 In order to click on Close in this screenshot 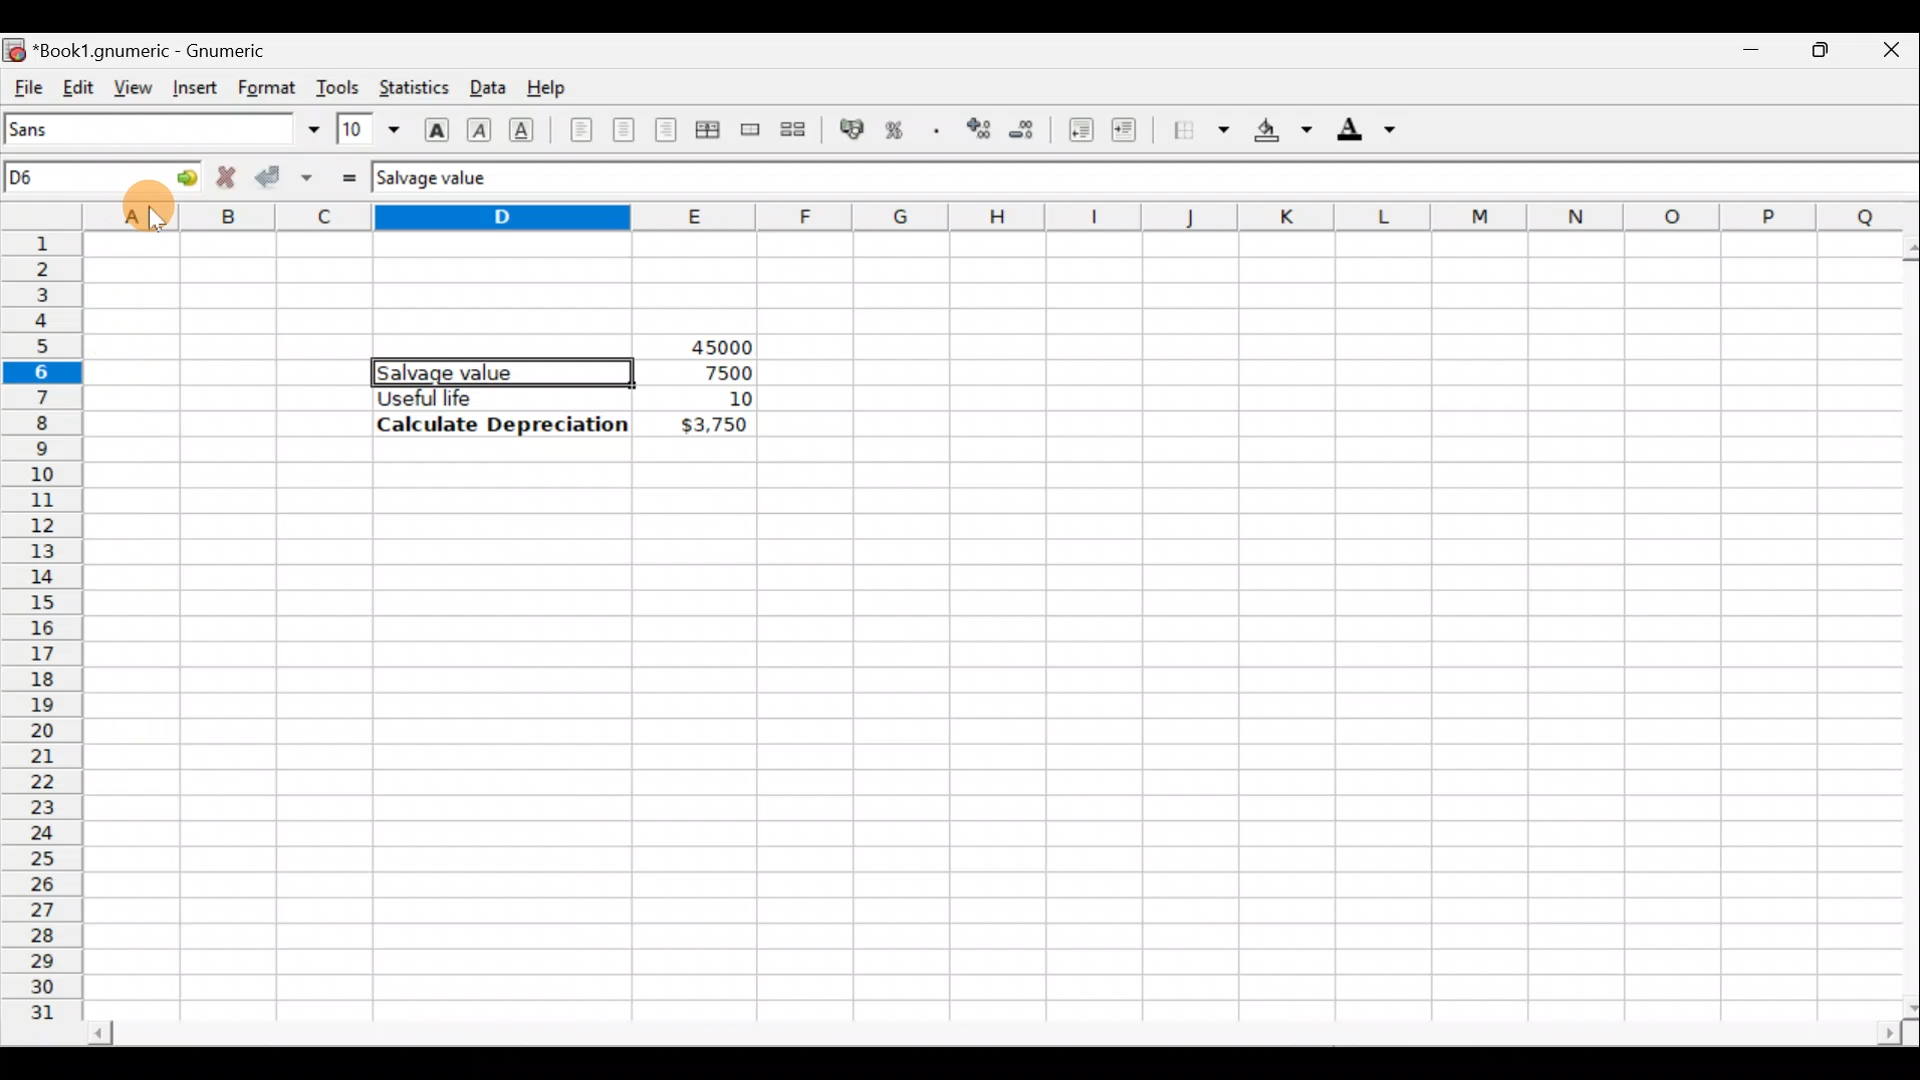, I will do `click(1890, 53)`.